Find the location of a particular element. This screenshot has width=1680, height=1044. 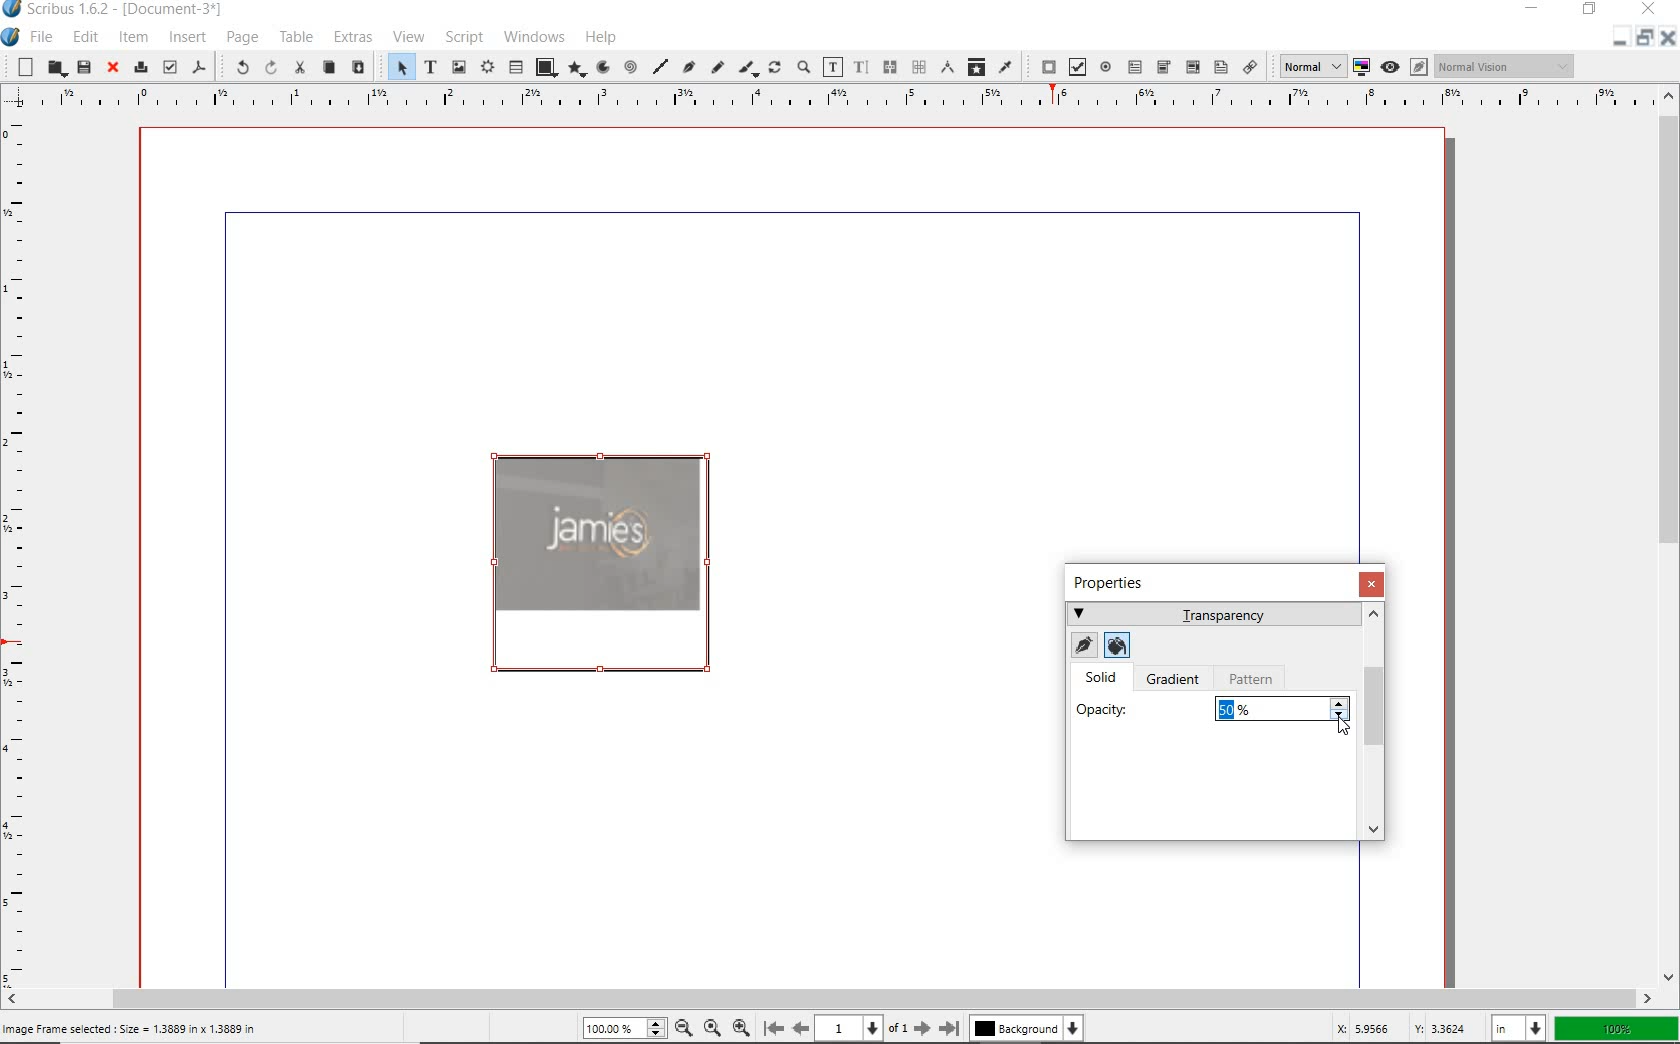

zoom out is located at coordinates (684, 1030).